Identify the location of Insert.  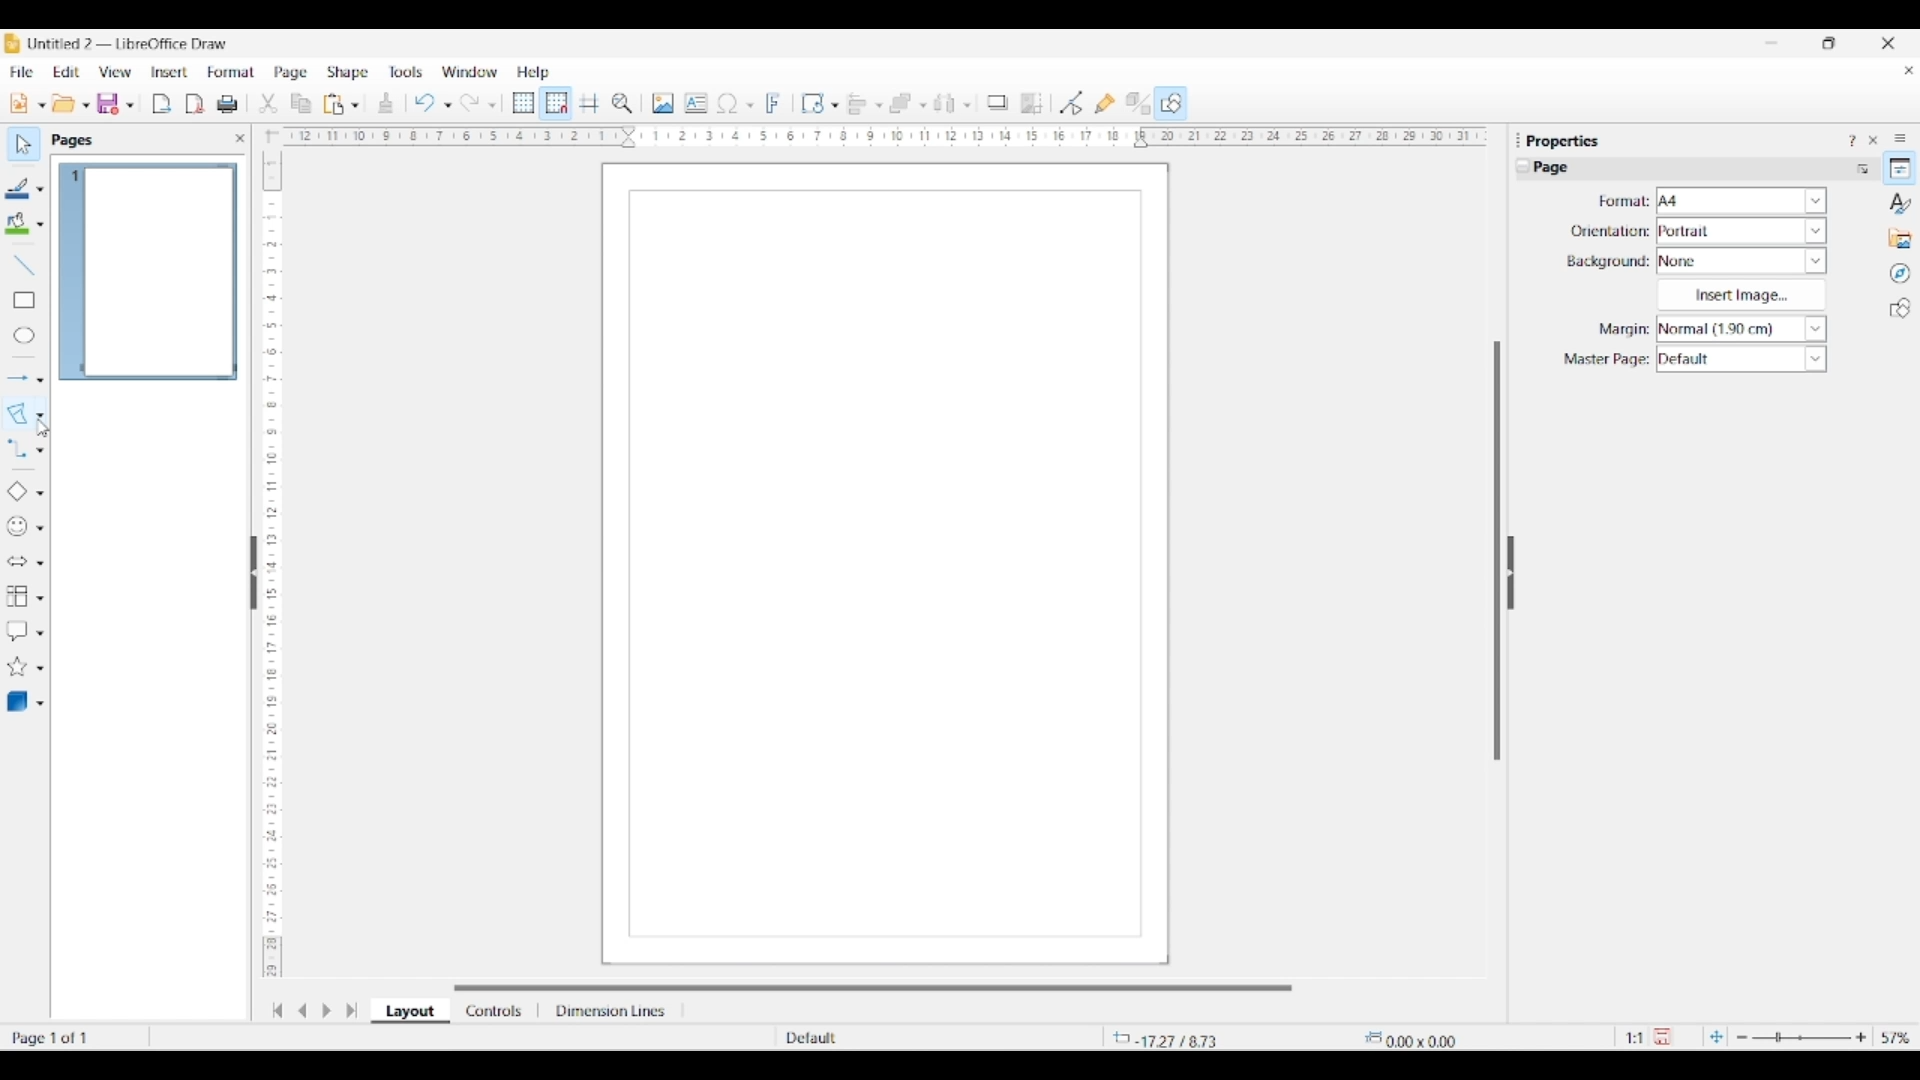
(170, 72).